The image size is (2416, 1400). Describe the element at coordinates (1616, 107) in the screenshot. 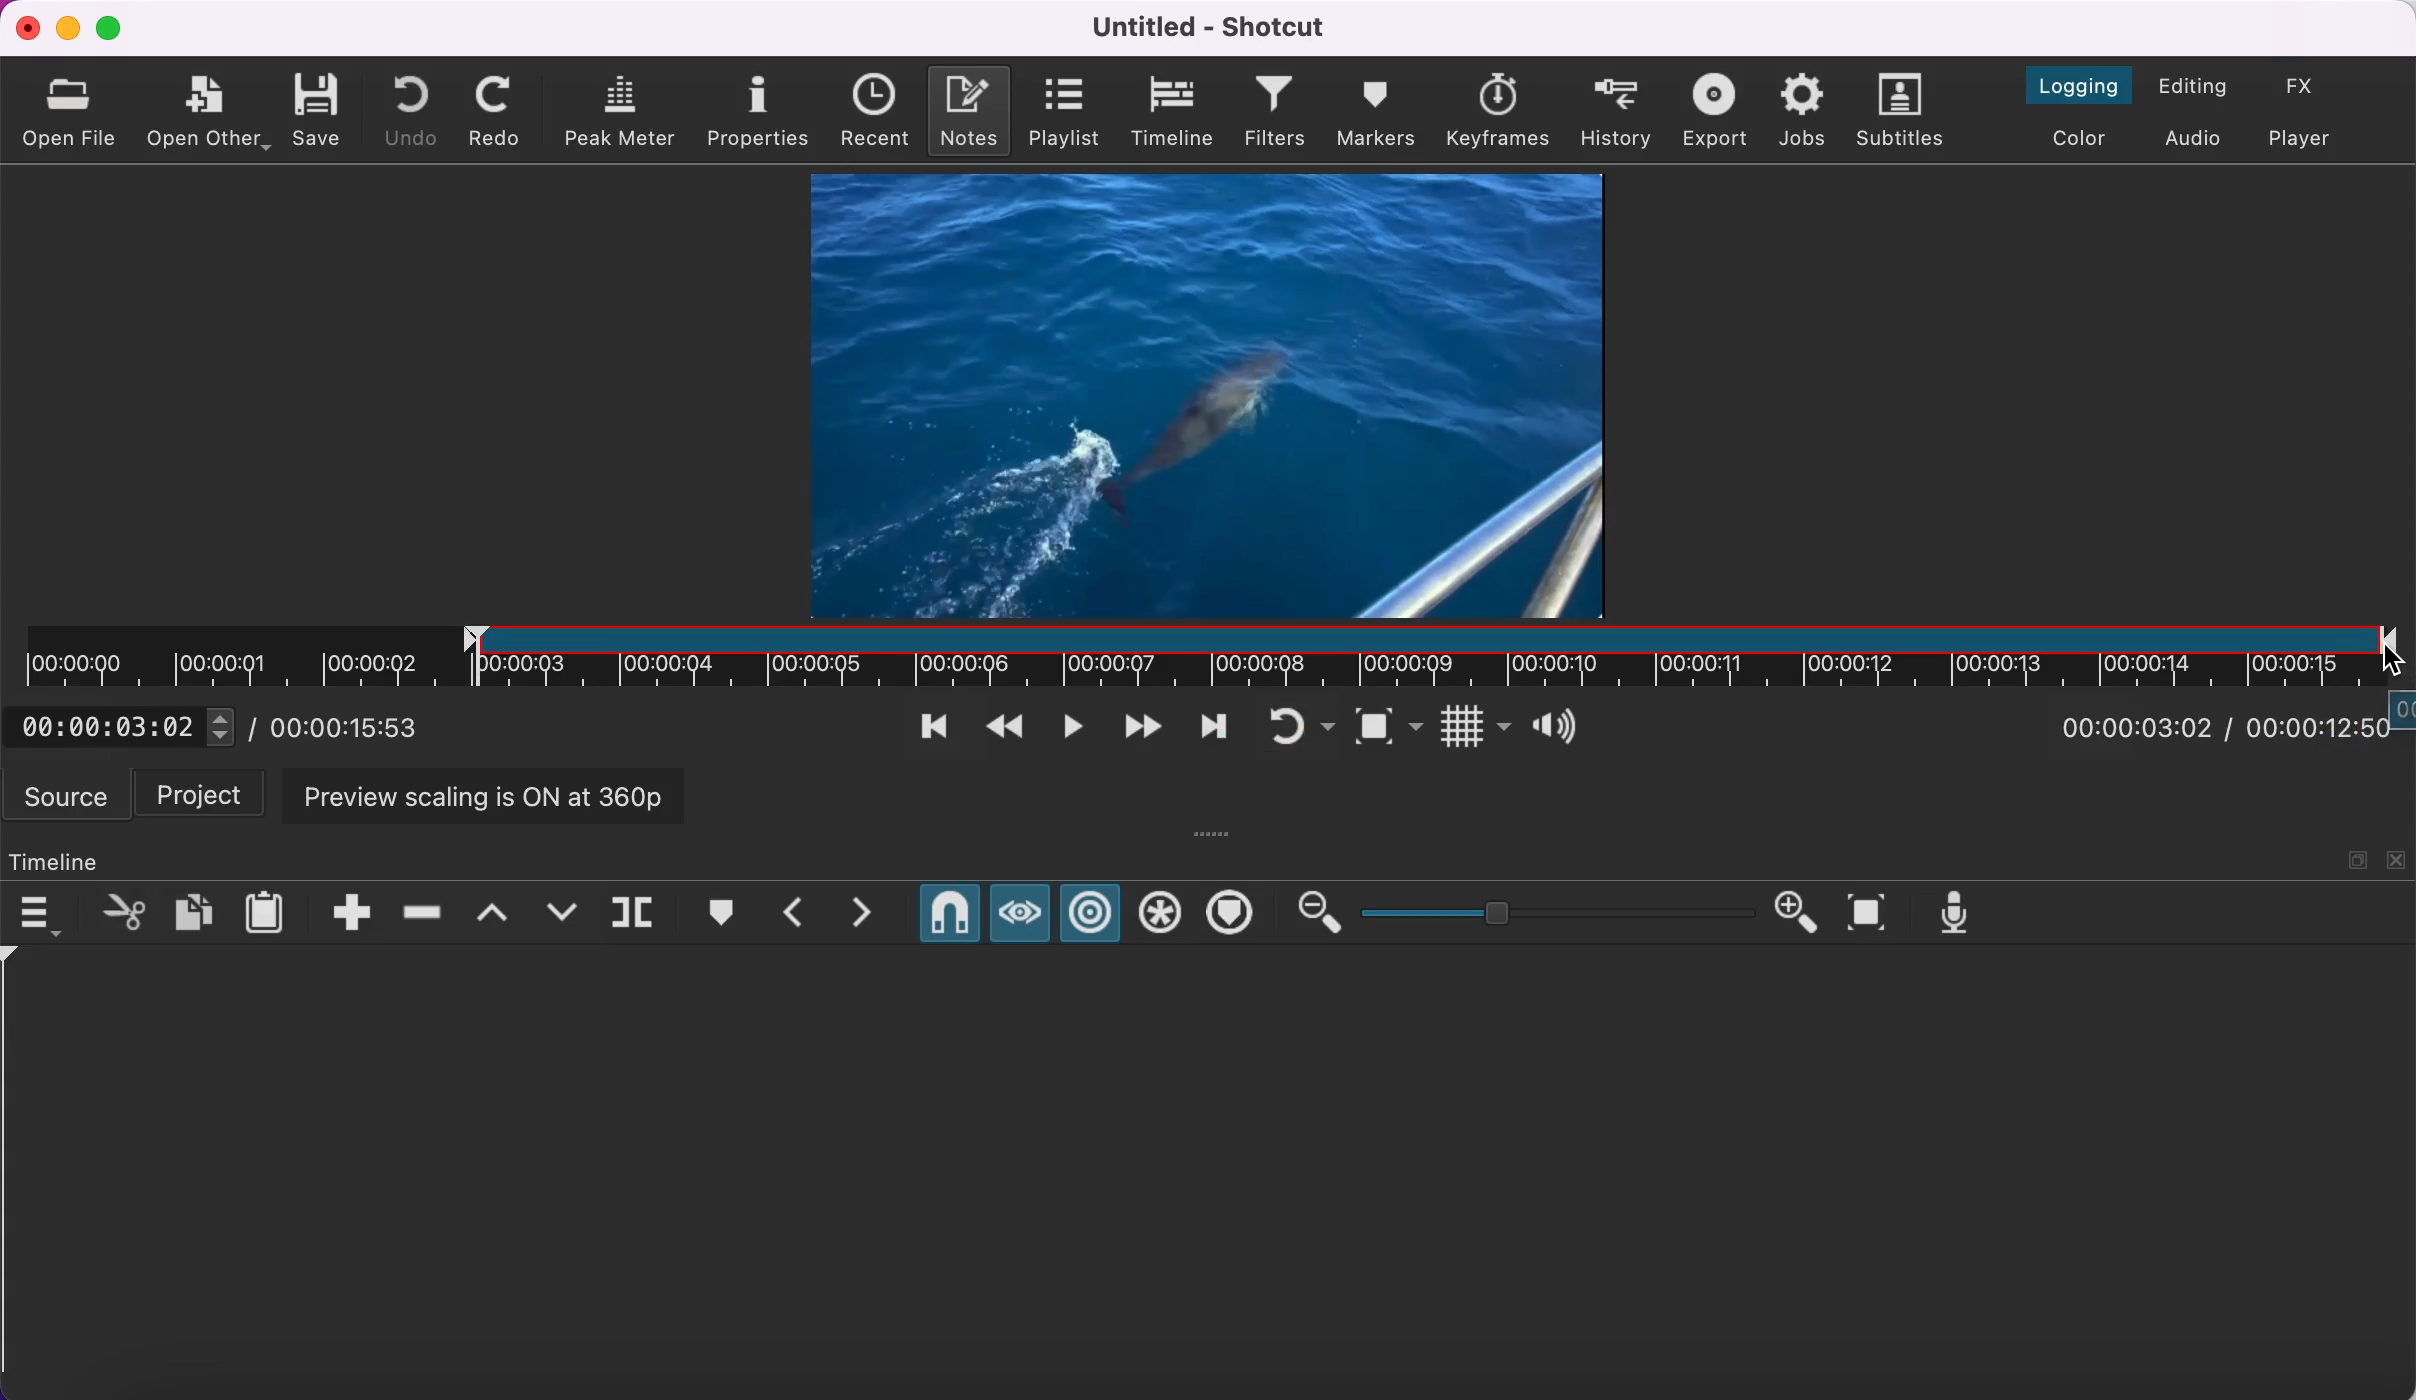

I see `history` at that location.